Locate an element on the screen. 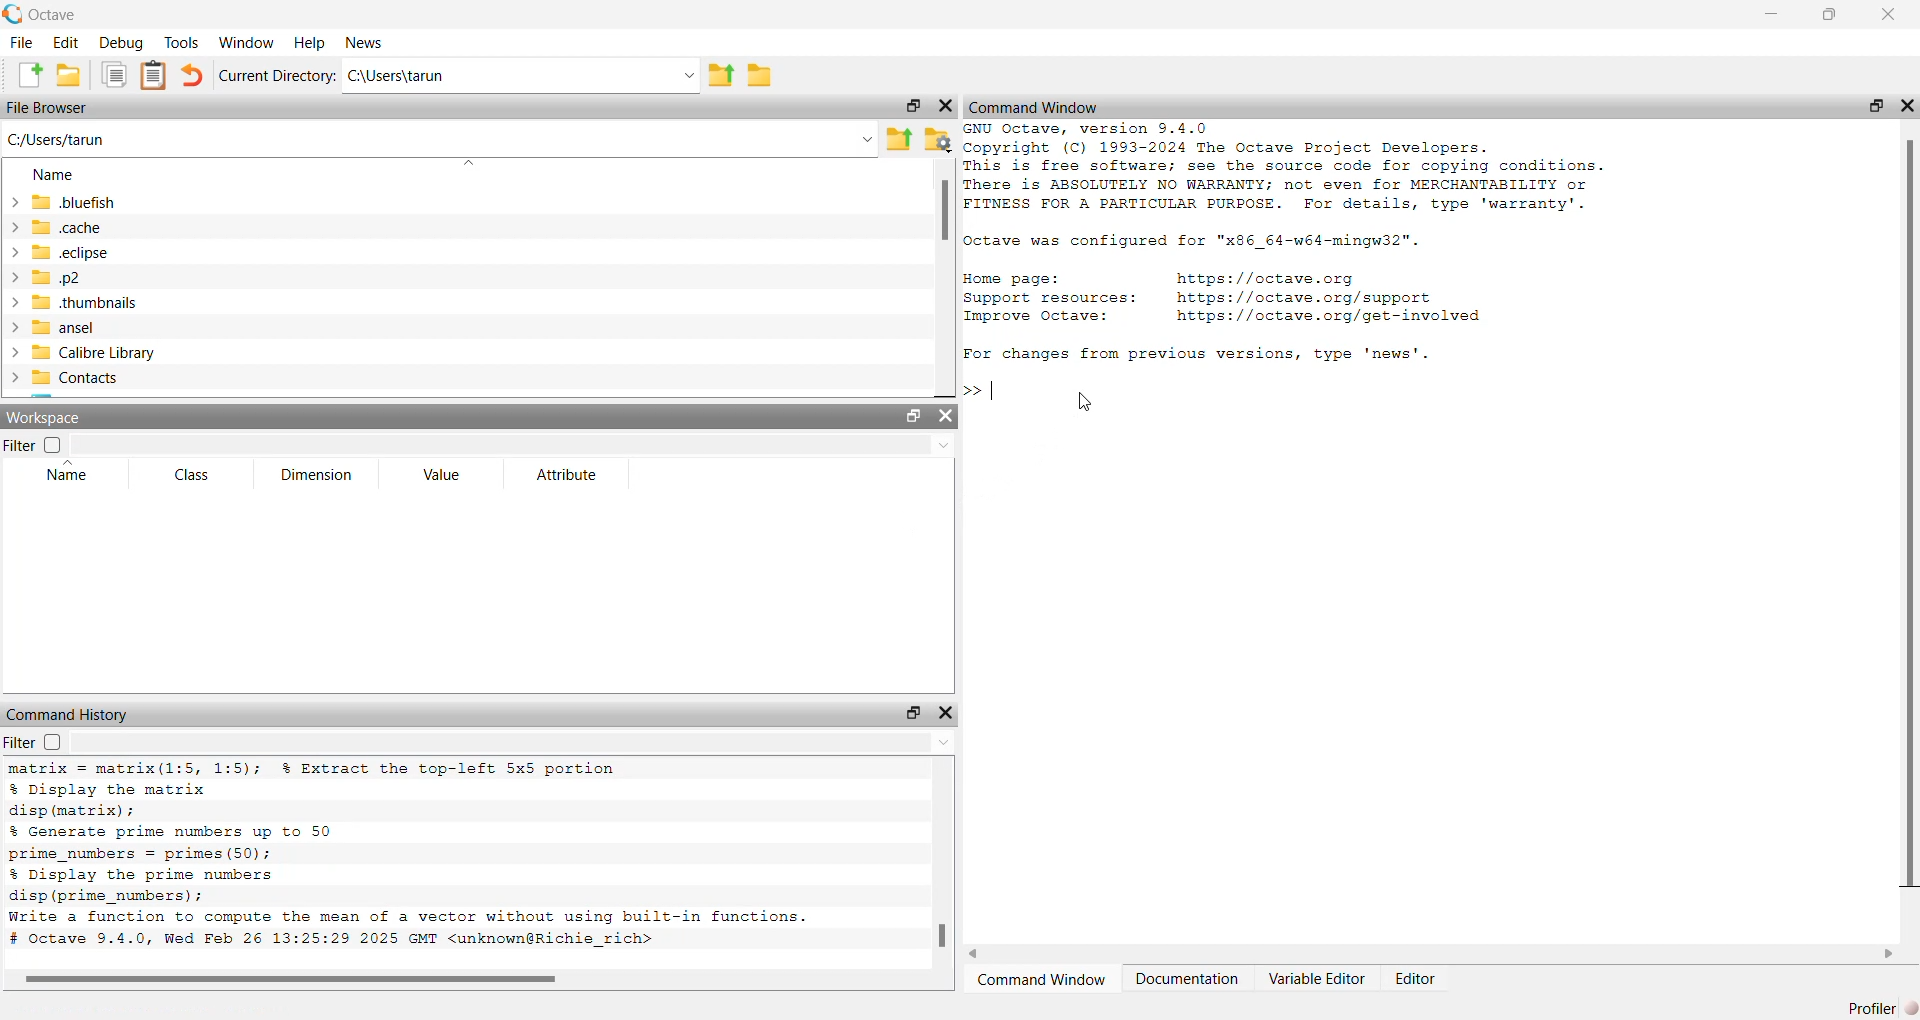 This screenshot has width=1920, height=1020. scroll bar is located at coordinates (297, 981).